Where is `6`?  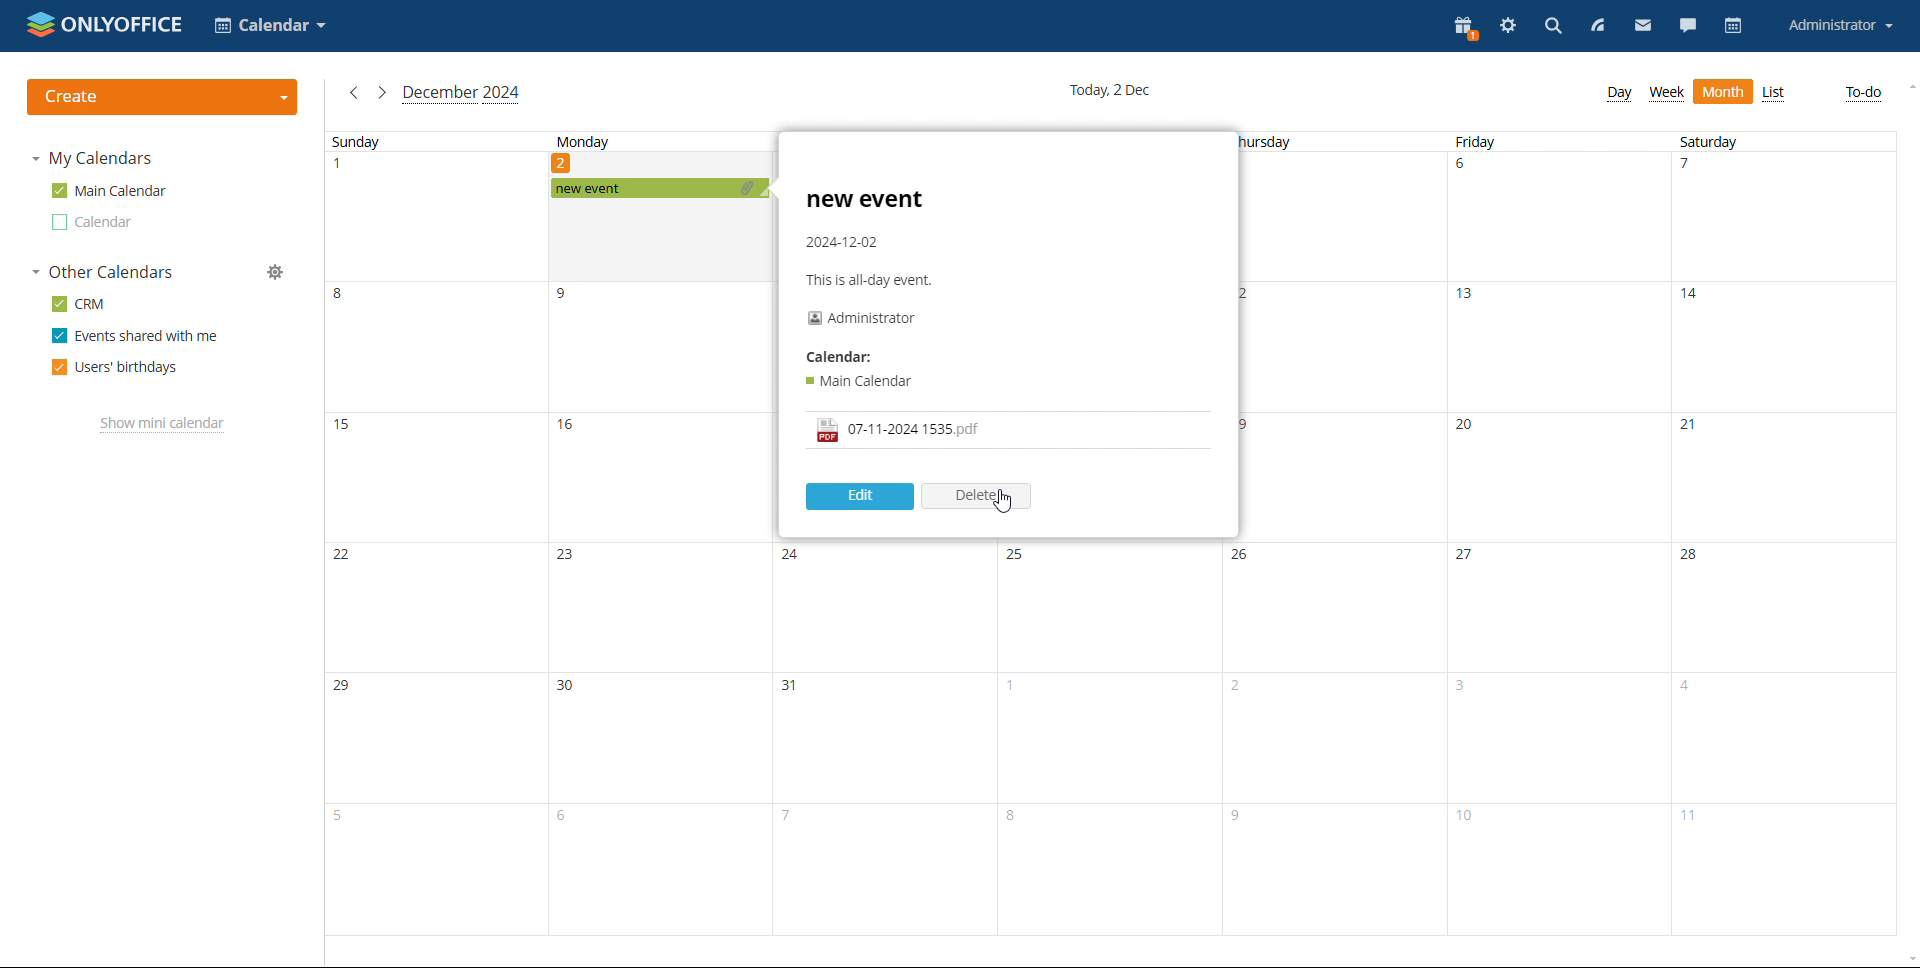 6 is located at coordinates (1466, 169).